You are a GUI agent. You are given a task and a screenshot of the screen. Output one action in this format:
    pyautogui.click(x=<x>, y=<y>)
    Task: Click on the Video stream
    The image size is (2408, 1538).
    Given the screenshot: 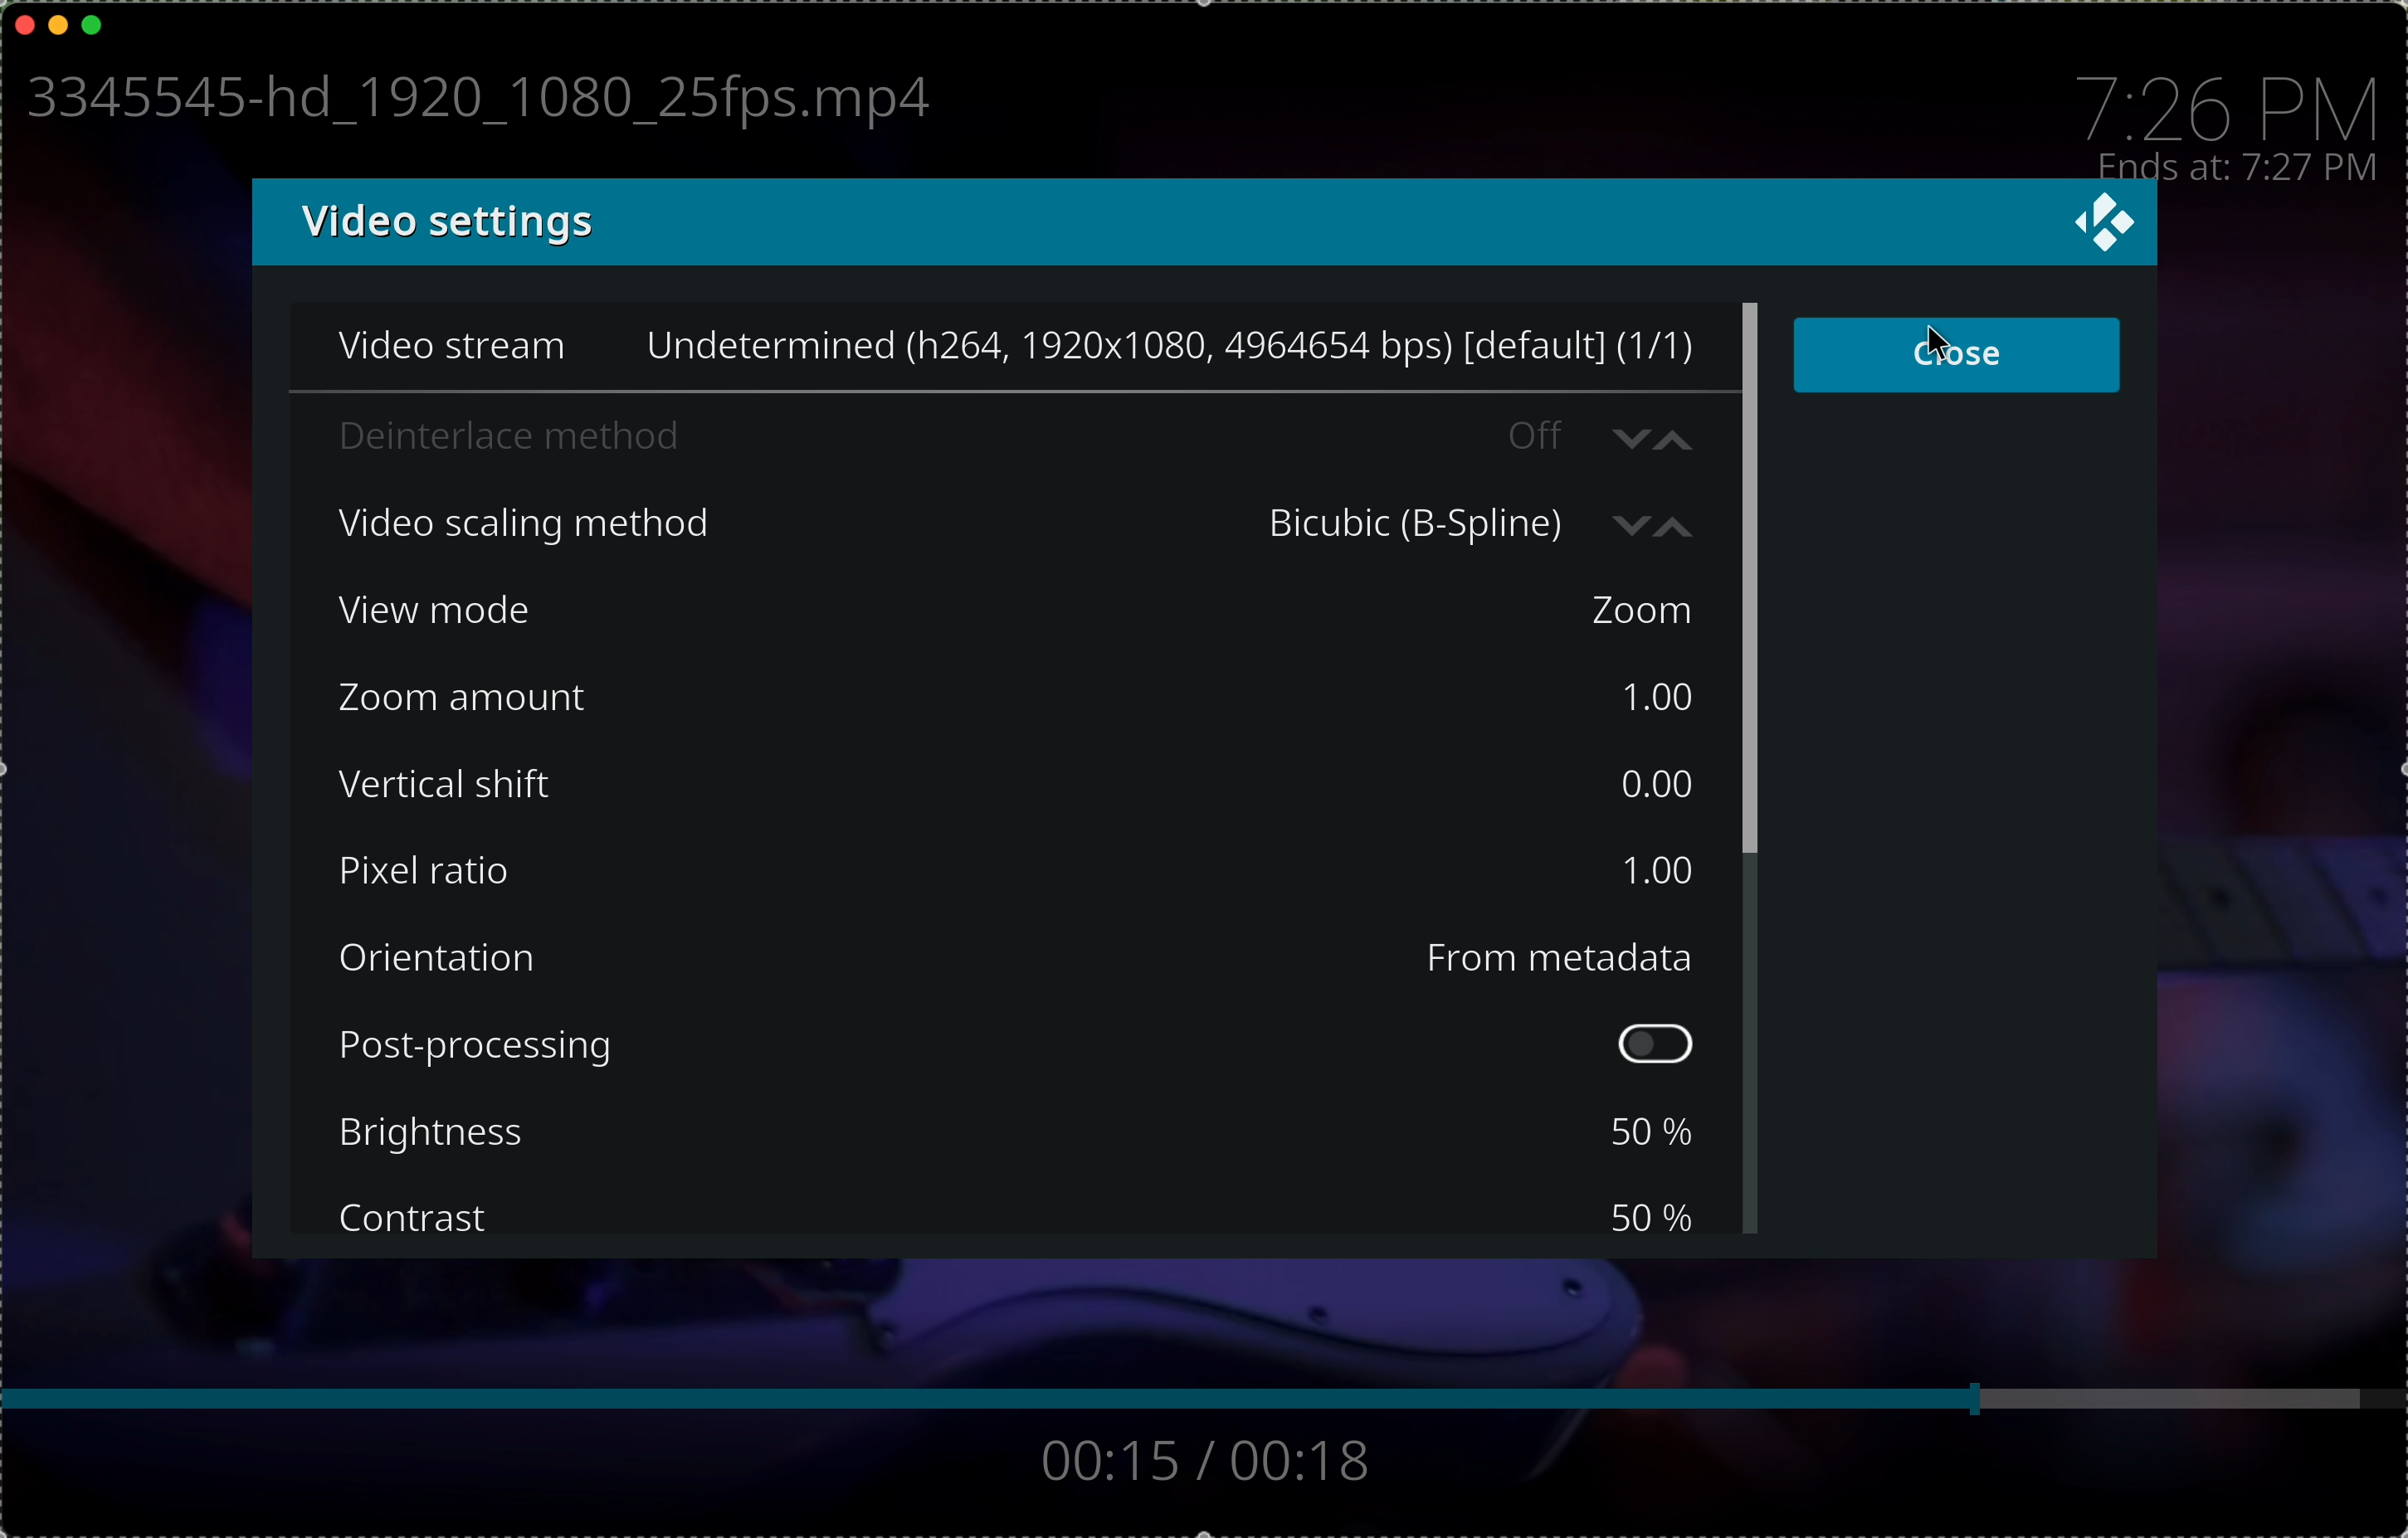 What is the action you would take?
    pyautogui.click(x=450, y=342)
    